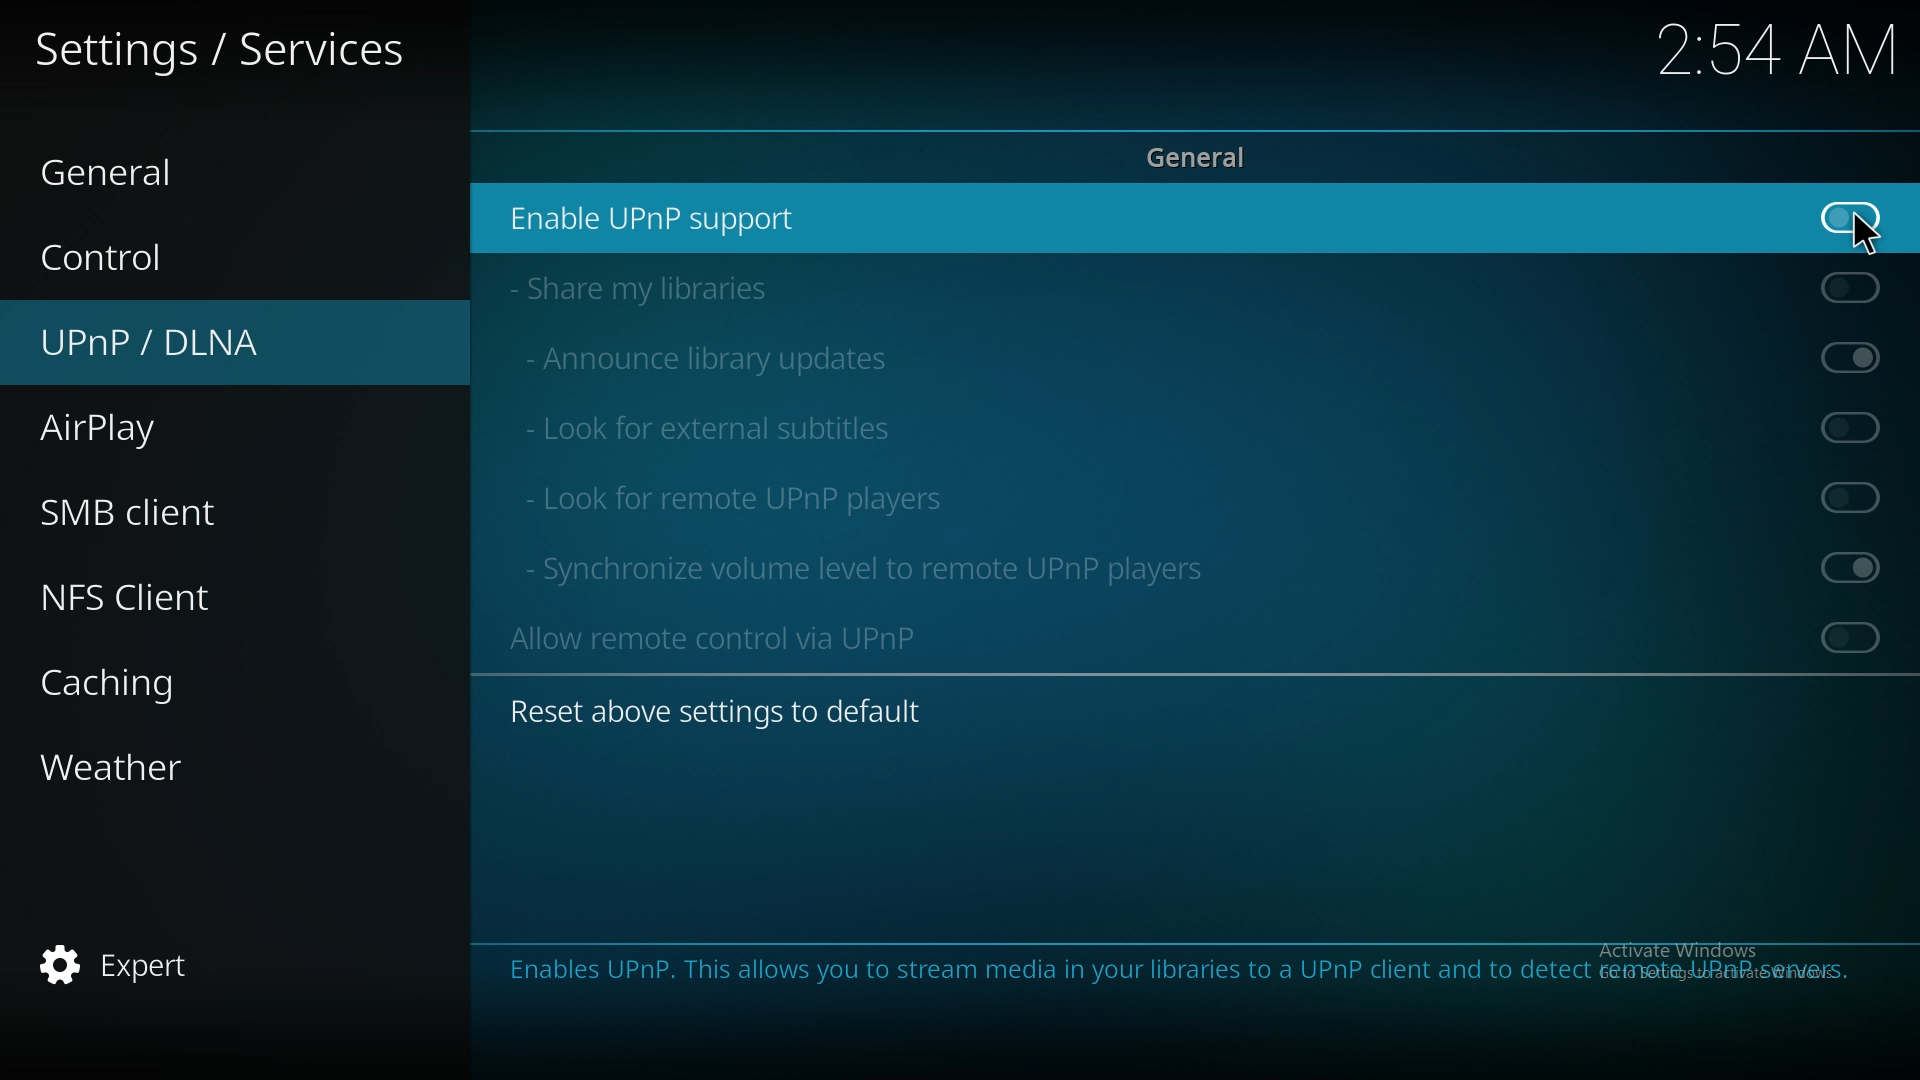 The width and height of the screenshot is (1920, 1080). I want to click on weather, so click(145, 765).